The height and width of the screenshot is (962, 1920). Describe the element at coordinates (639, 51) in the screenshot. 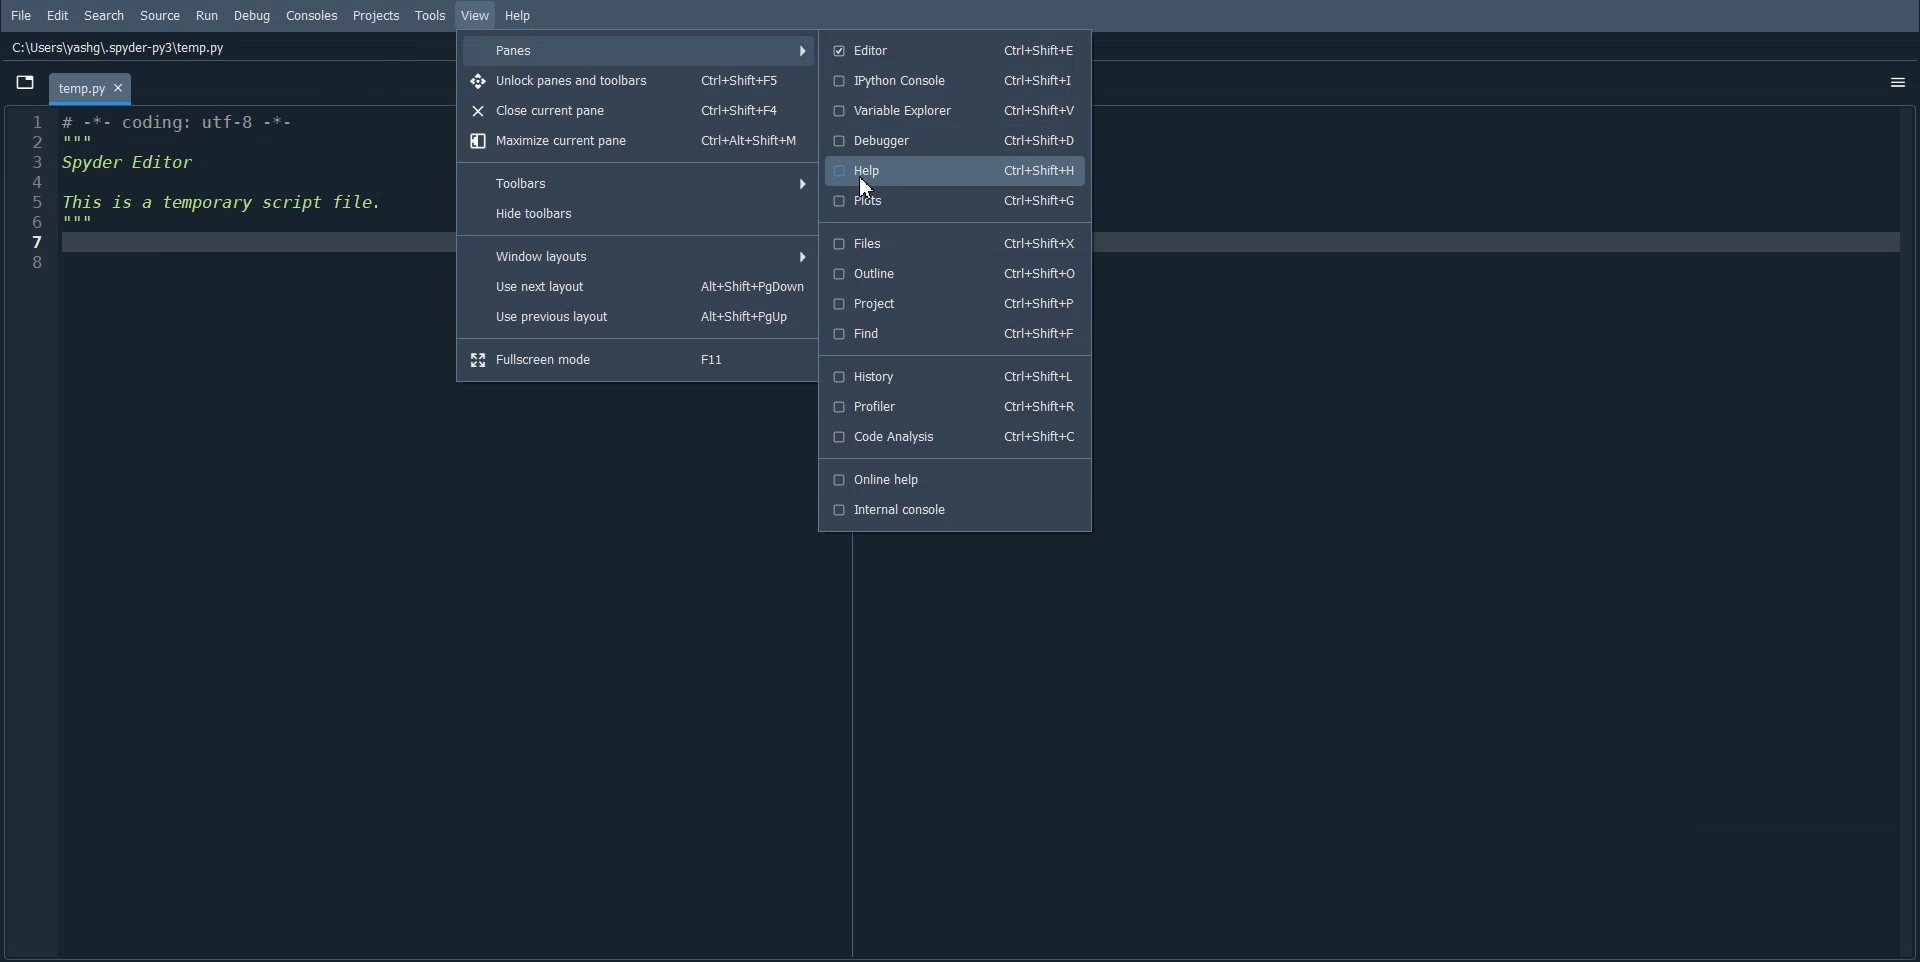

I see `Panes` at that location.